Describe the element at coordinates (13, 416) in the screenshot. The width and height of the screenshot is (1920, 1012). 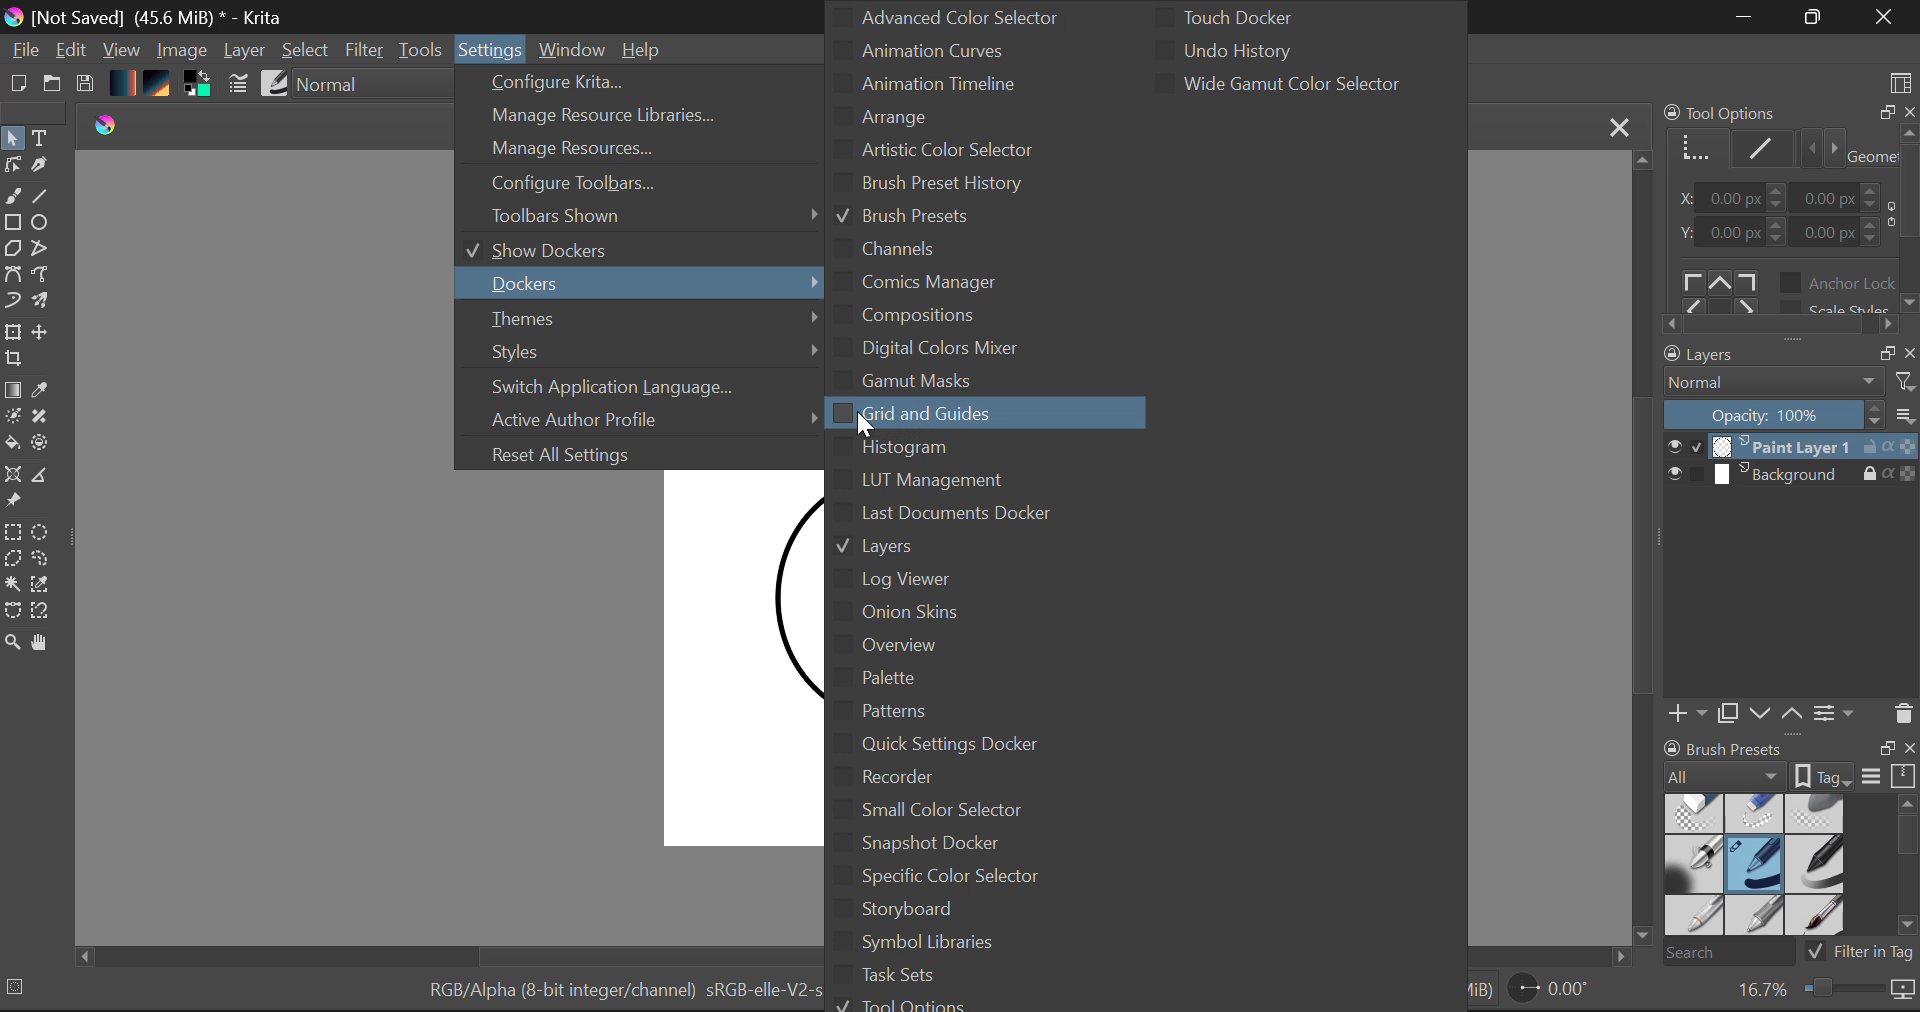
I see `Colorize Mask Tool` at that location.